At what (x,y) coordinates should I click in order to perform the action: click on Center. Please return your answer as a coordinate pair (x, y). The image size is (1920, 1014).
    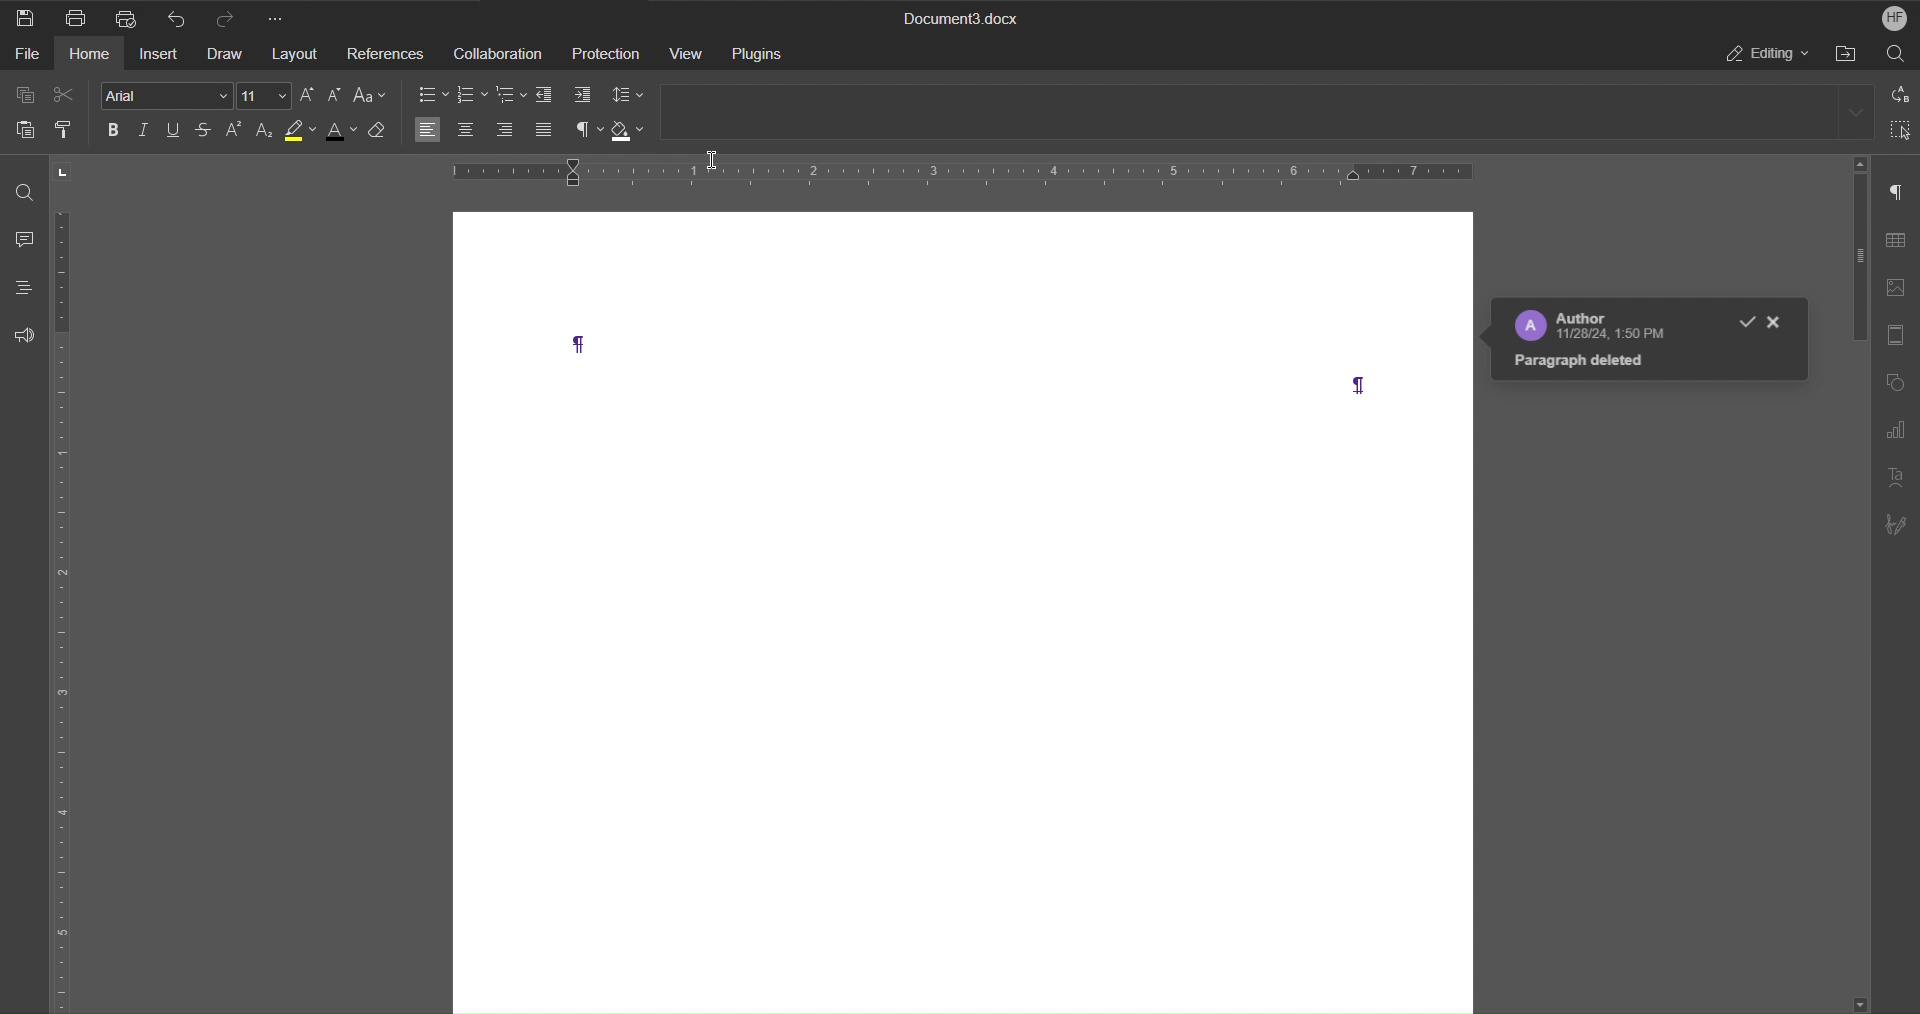
    Looking at the image, I should click on (462, 129).